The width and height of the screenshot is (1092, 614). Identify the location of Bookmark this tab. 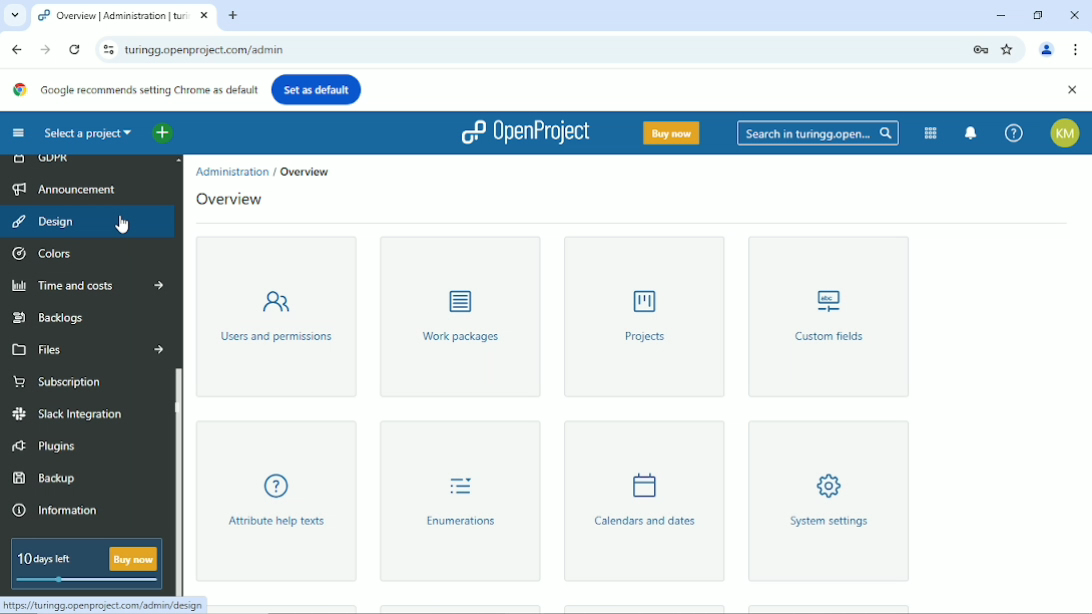
(1009, 49).